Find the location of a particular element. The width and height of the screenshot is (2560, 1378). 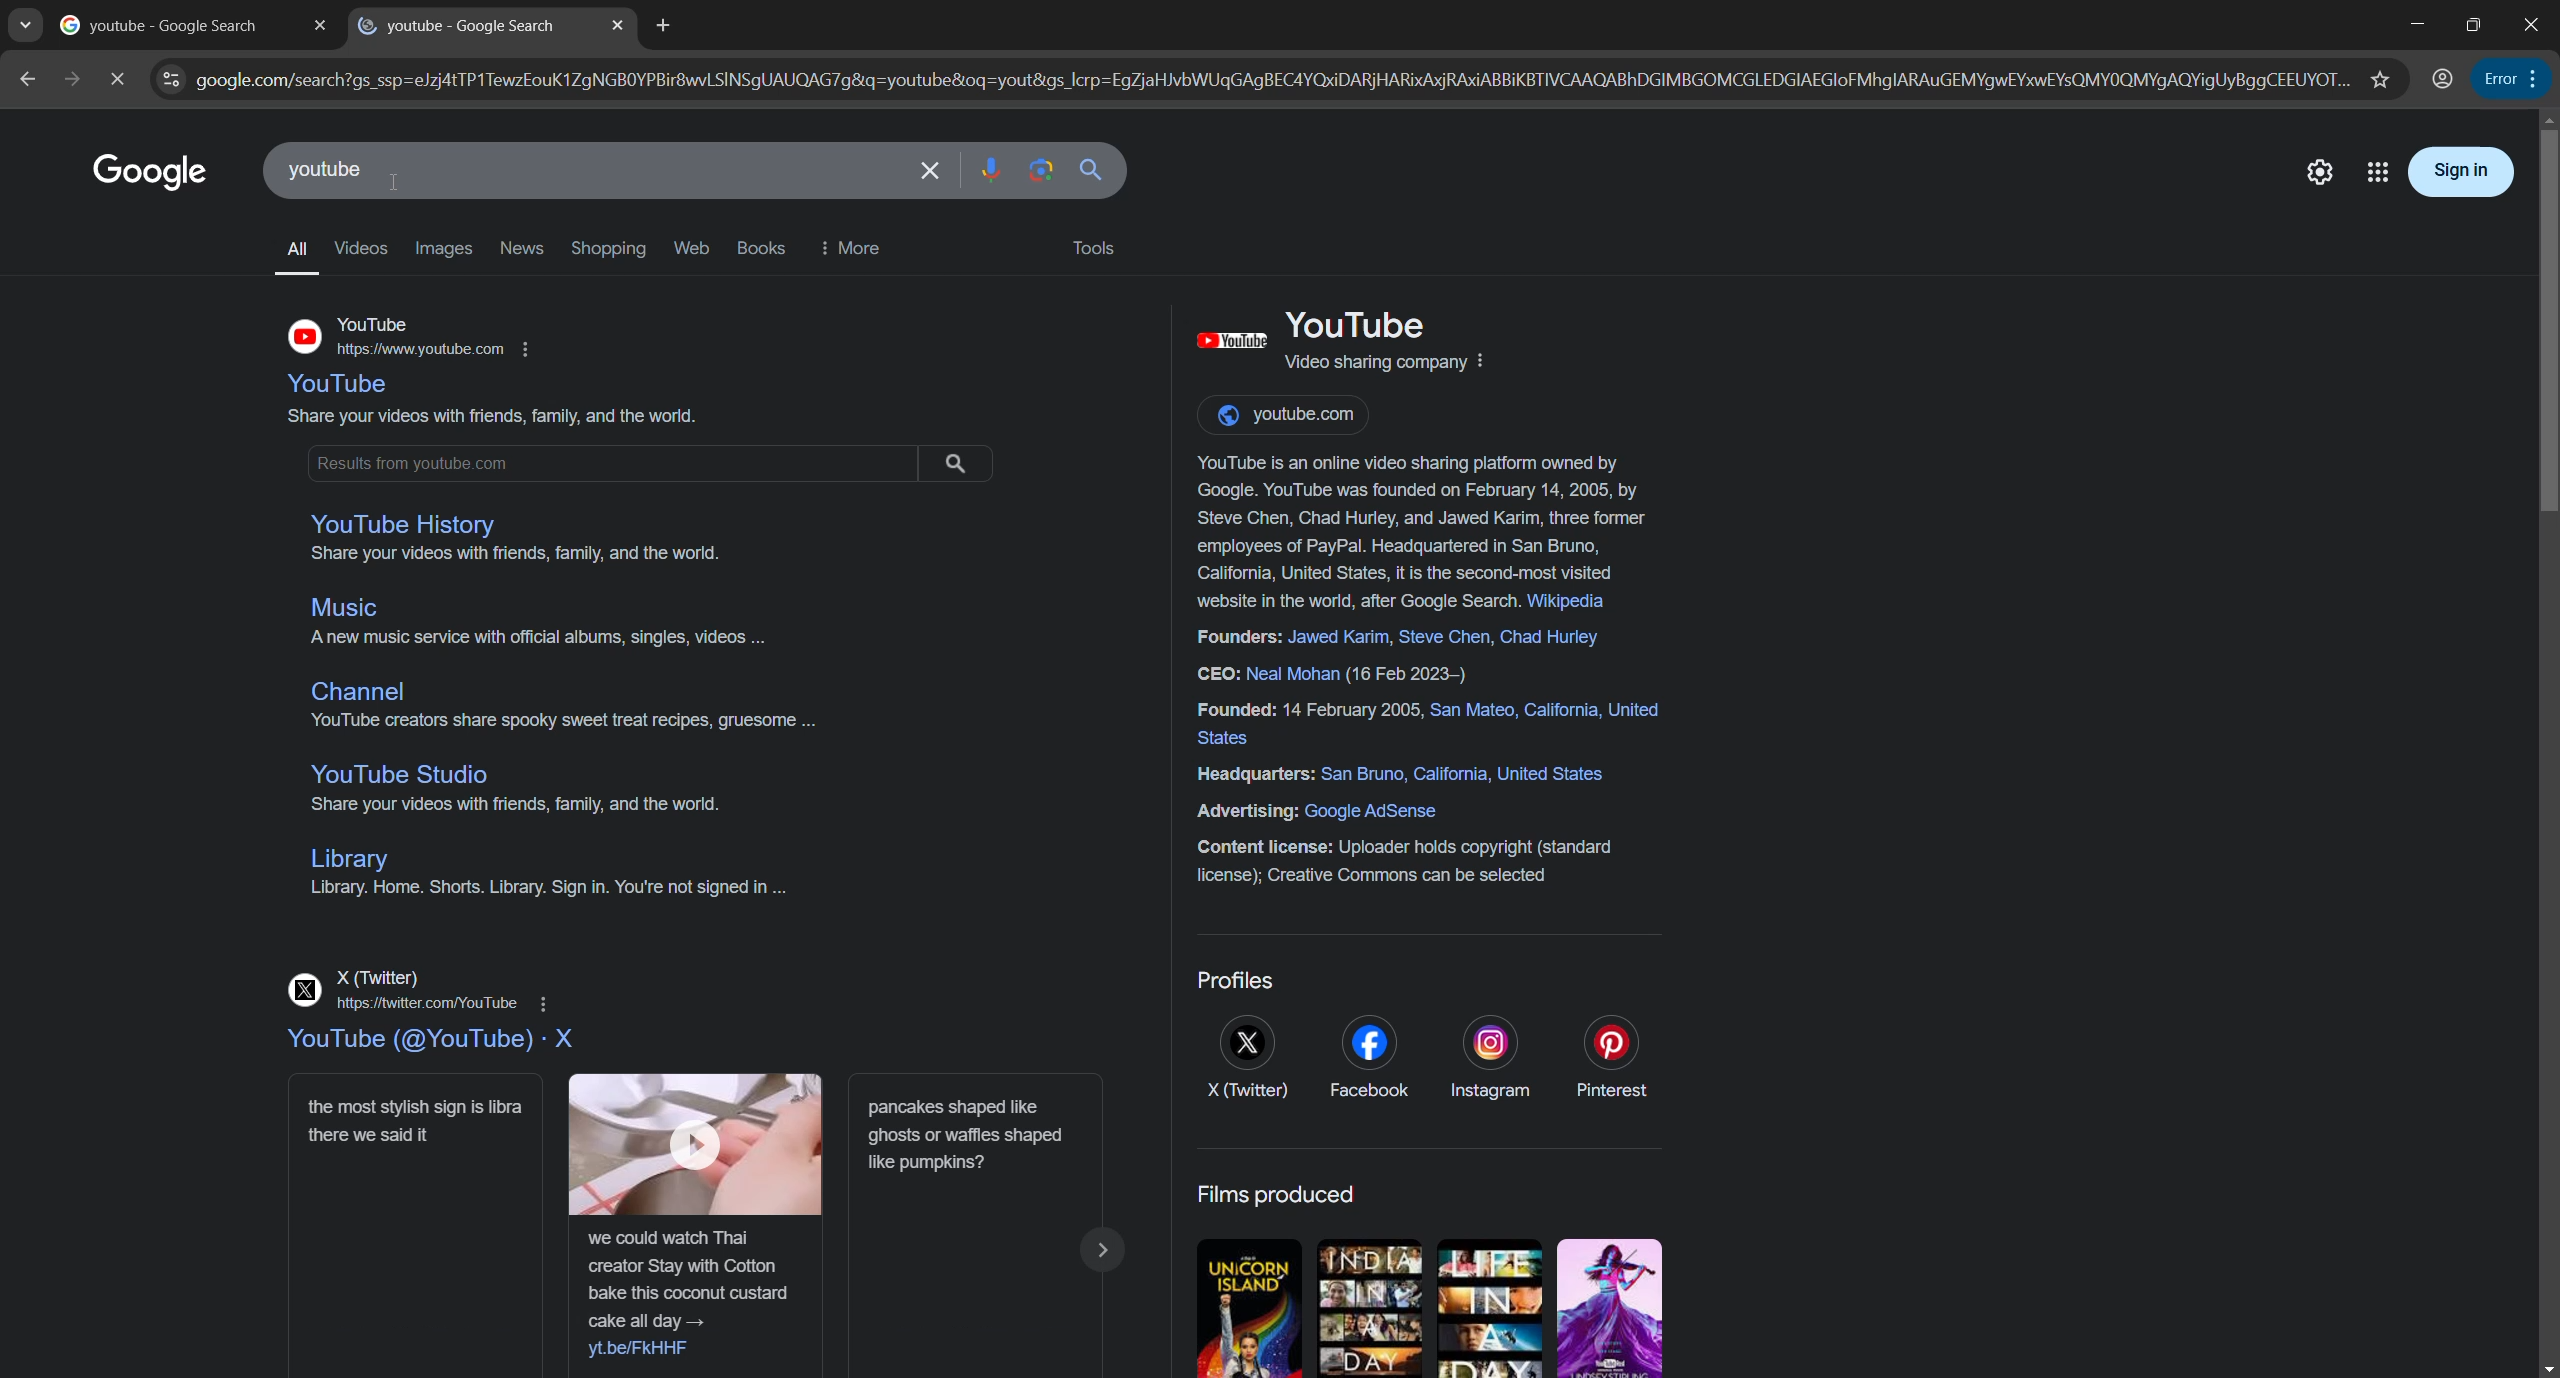

account is located at coordinates (2446, 77).